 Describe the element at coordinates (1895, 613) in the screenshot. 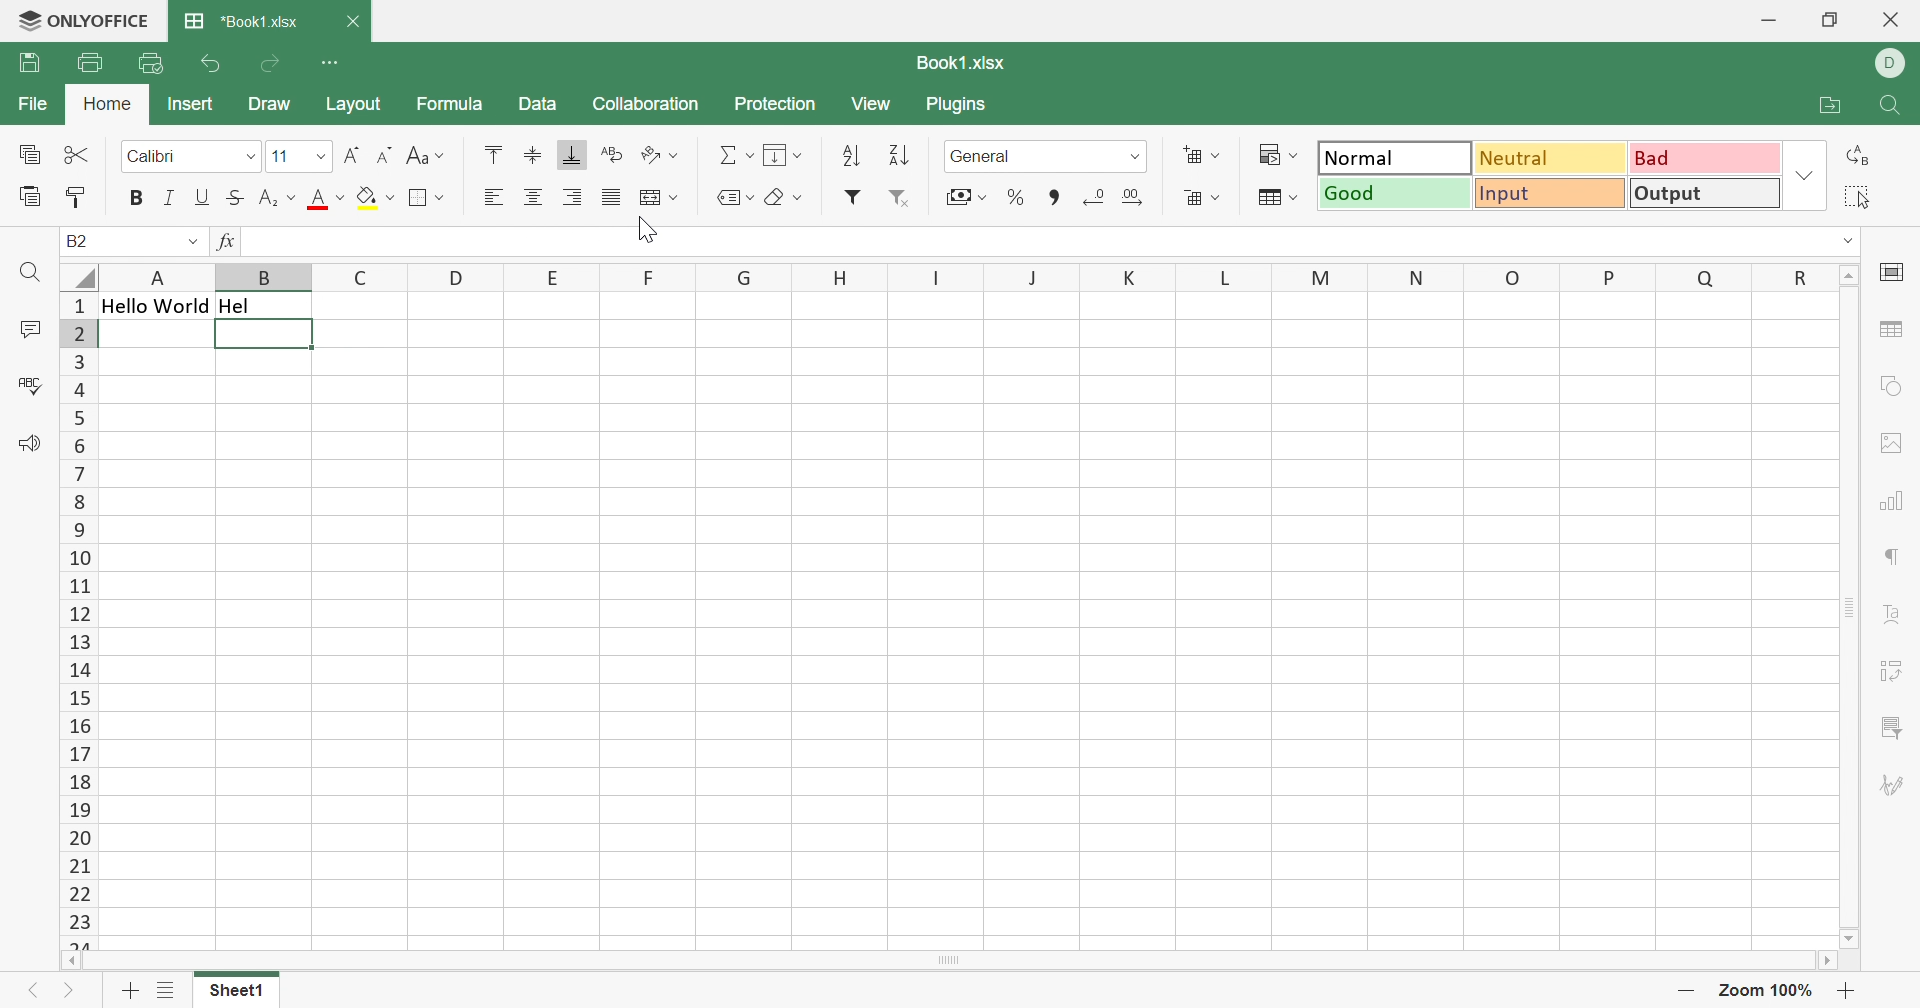

I see `Text art settings` at that location.